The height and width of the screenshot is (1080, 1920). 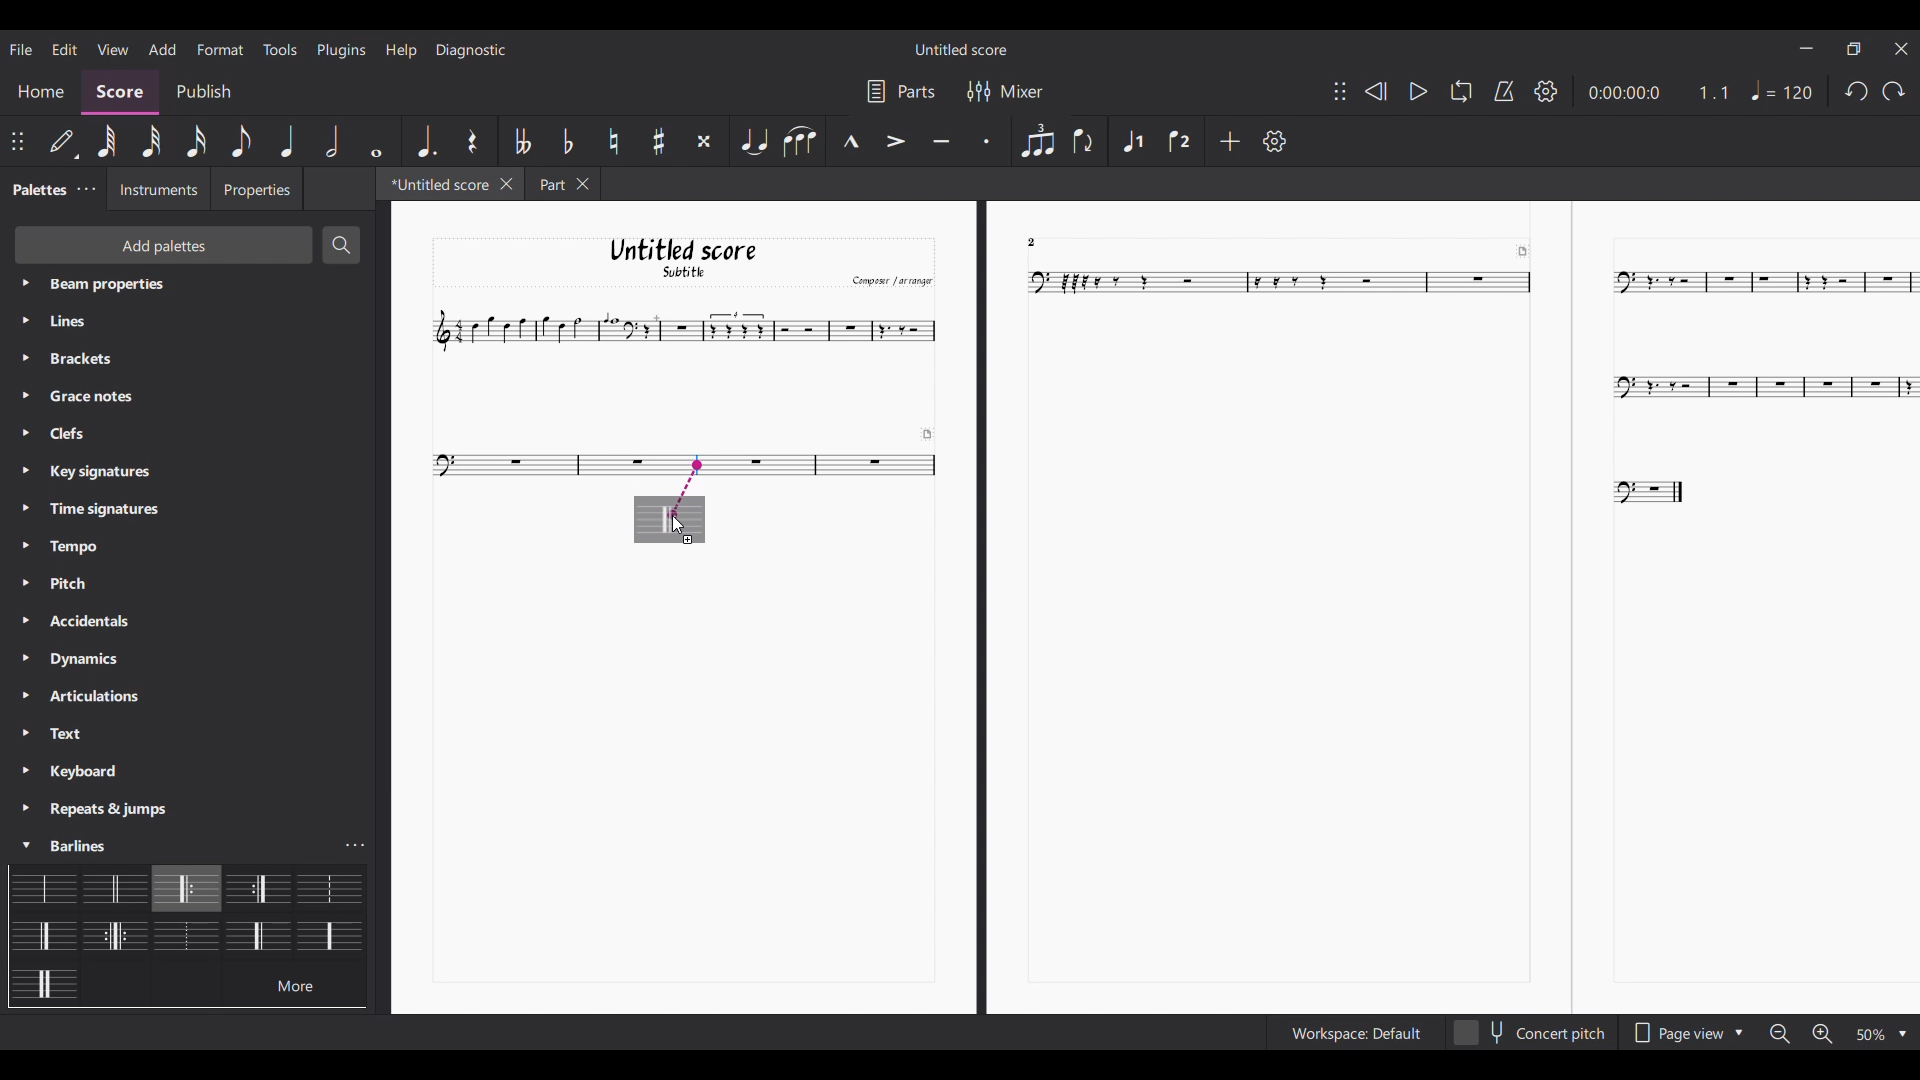 I want to click on Zoom options, so click(x=1882, y=1034).